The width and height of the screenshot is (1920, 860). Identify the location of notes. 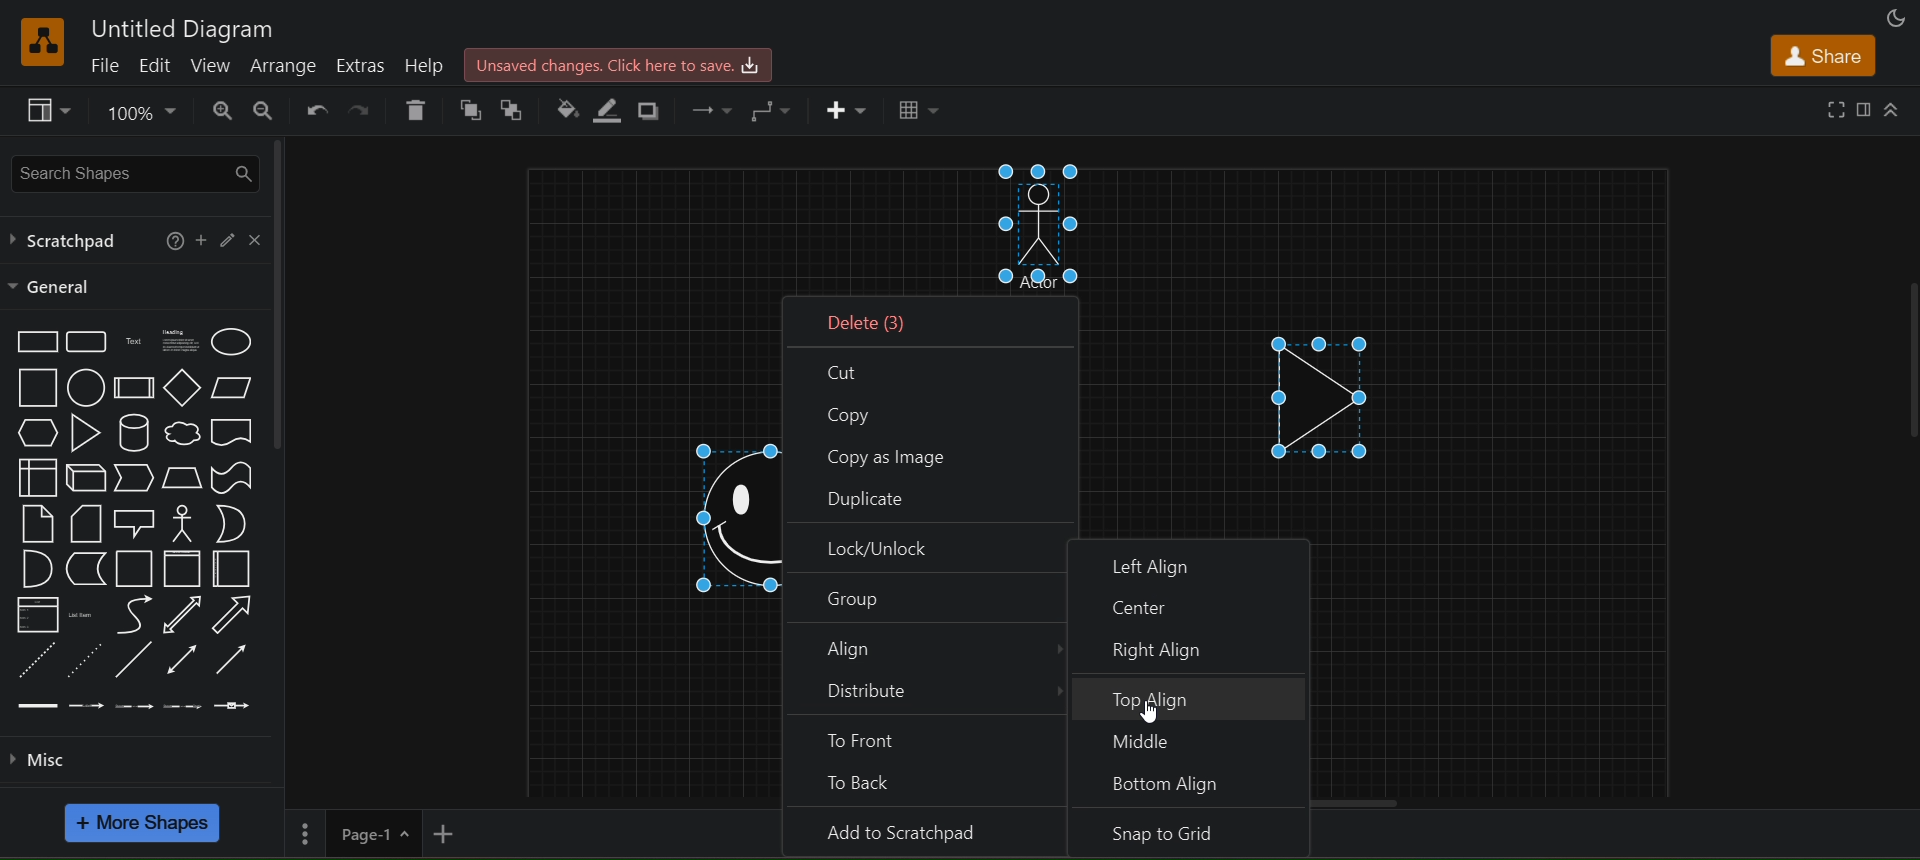
(32, 522).